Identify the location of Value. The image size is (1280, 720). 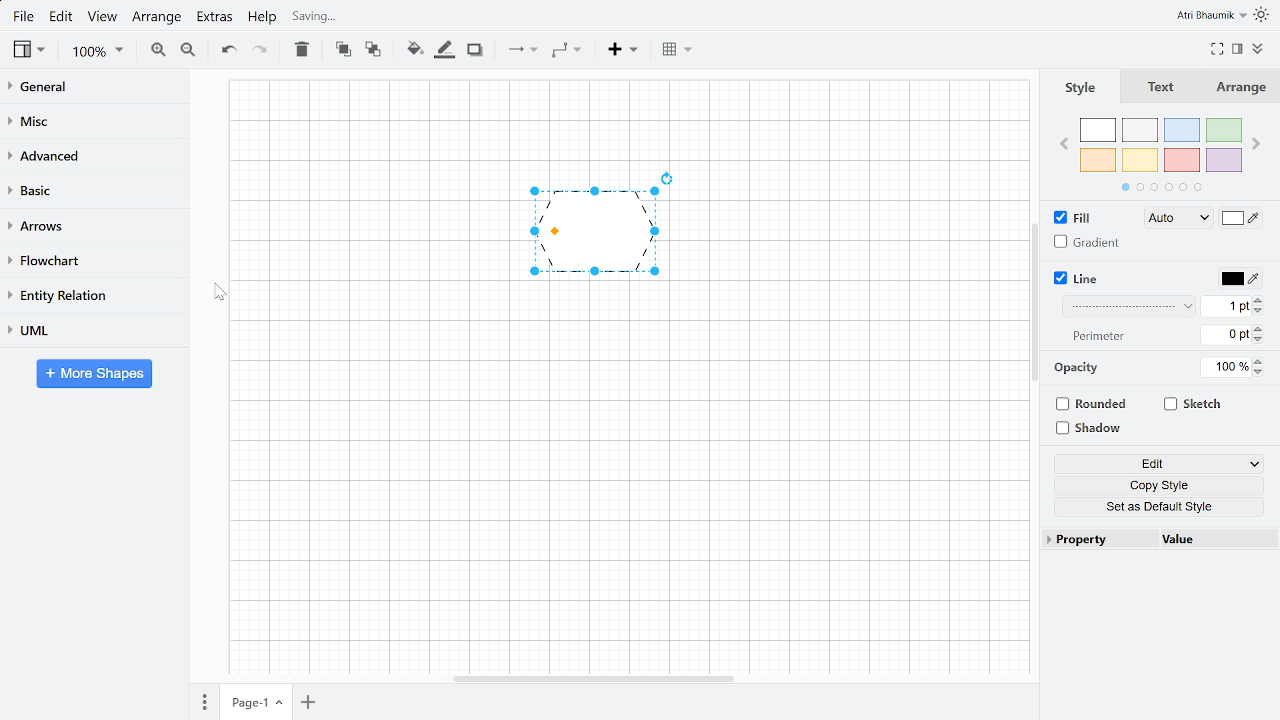
(1219, 539).